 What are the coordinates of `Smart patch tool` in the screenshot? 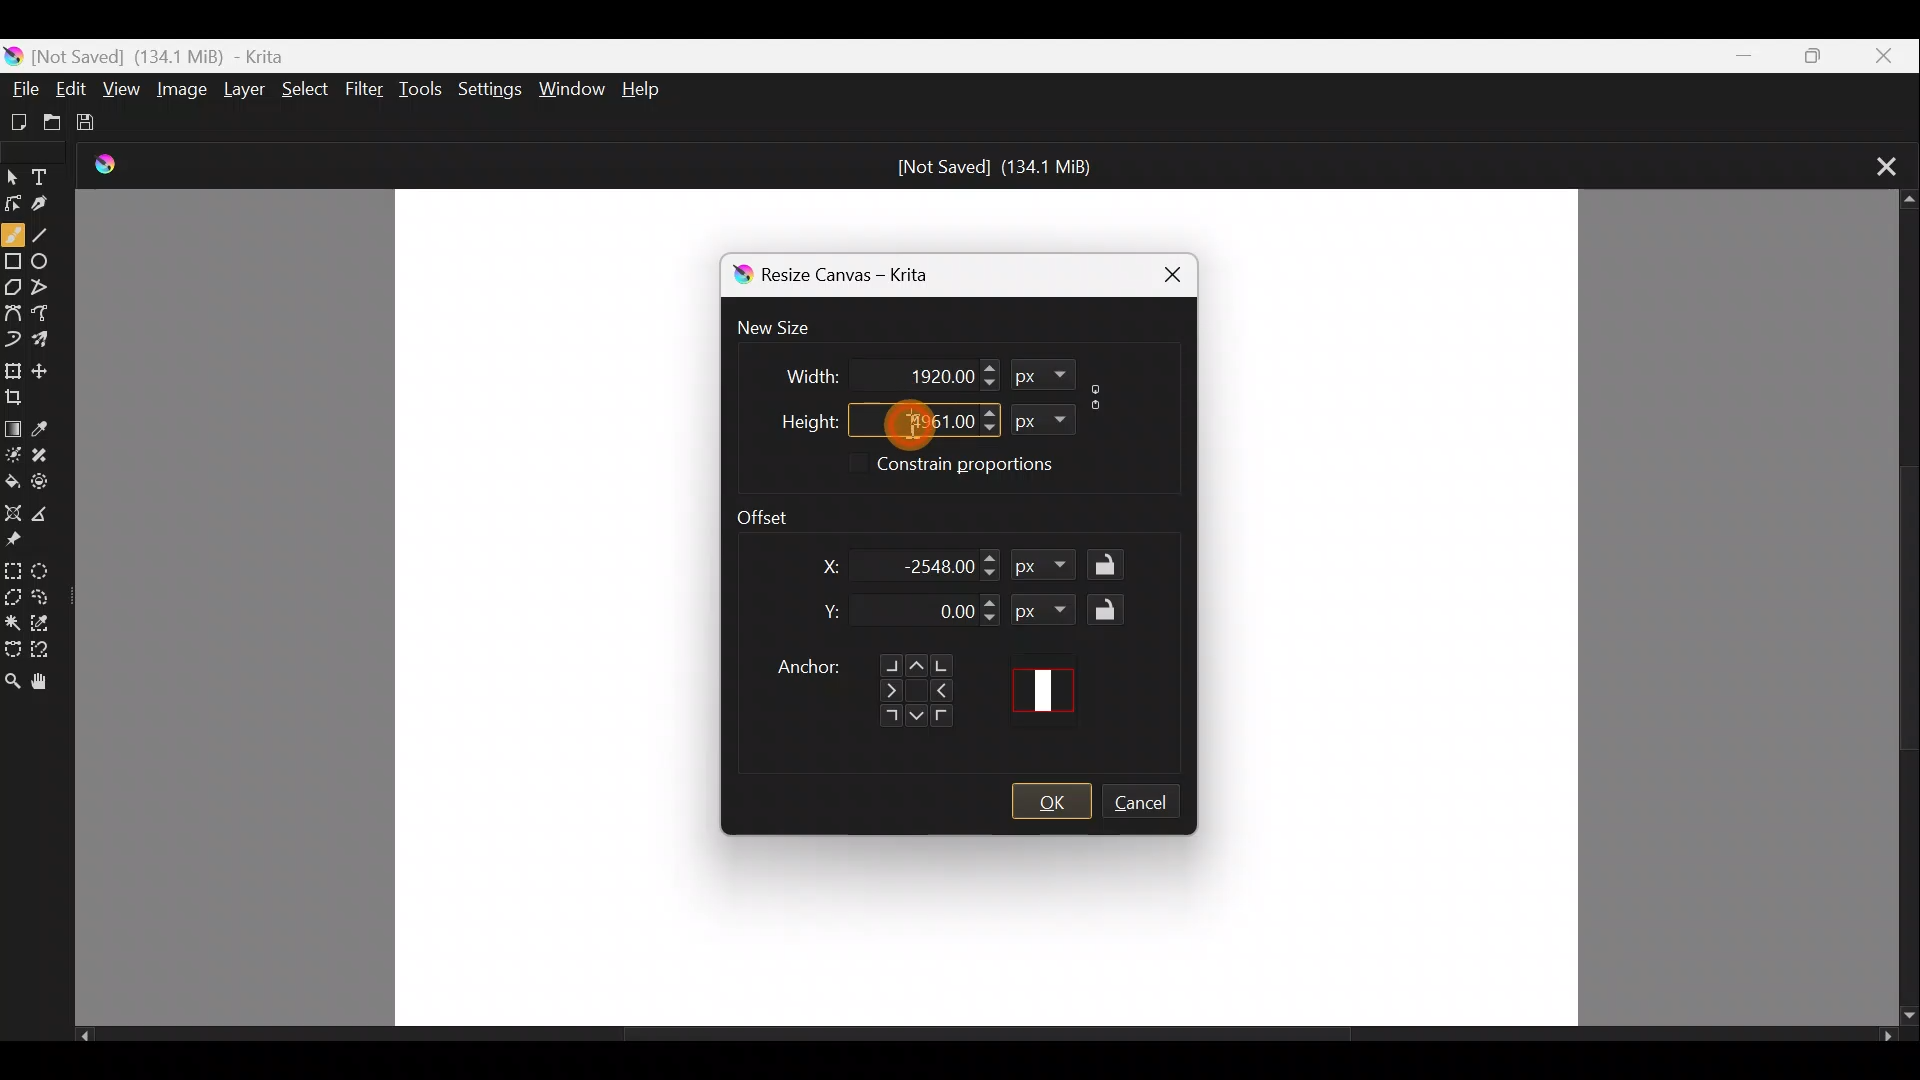 It's located at (47, 452).